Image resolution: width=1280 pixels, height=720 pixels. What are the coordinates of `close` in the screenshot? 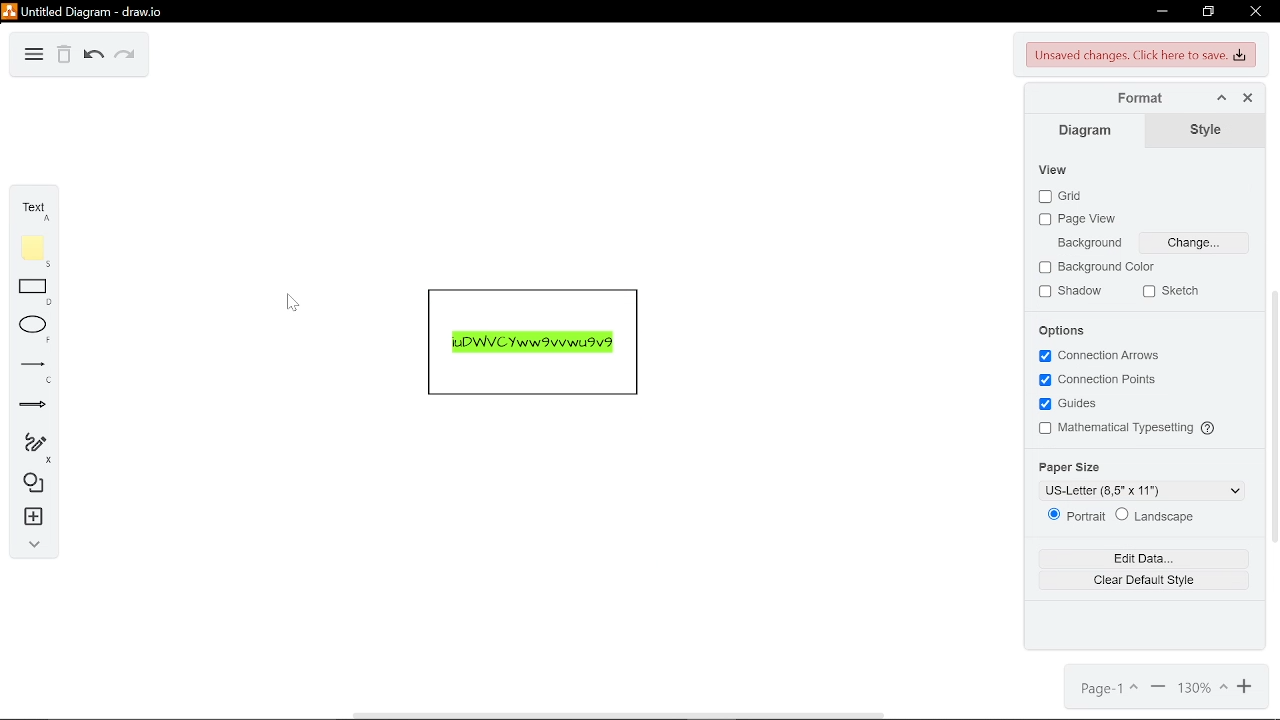 It's located at (1255, 11).